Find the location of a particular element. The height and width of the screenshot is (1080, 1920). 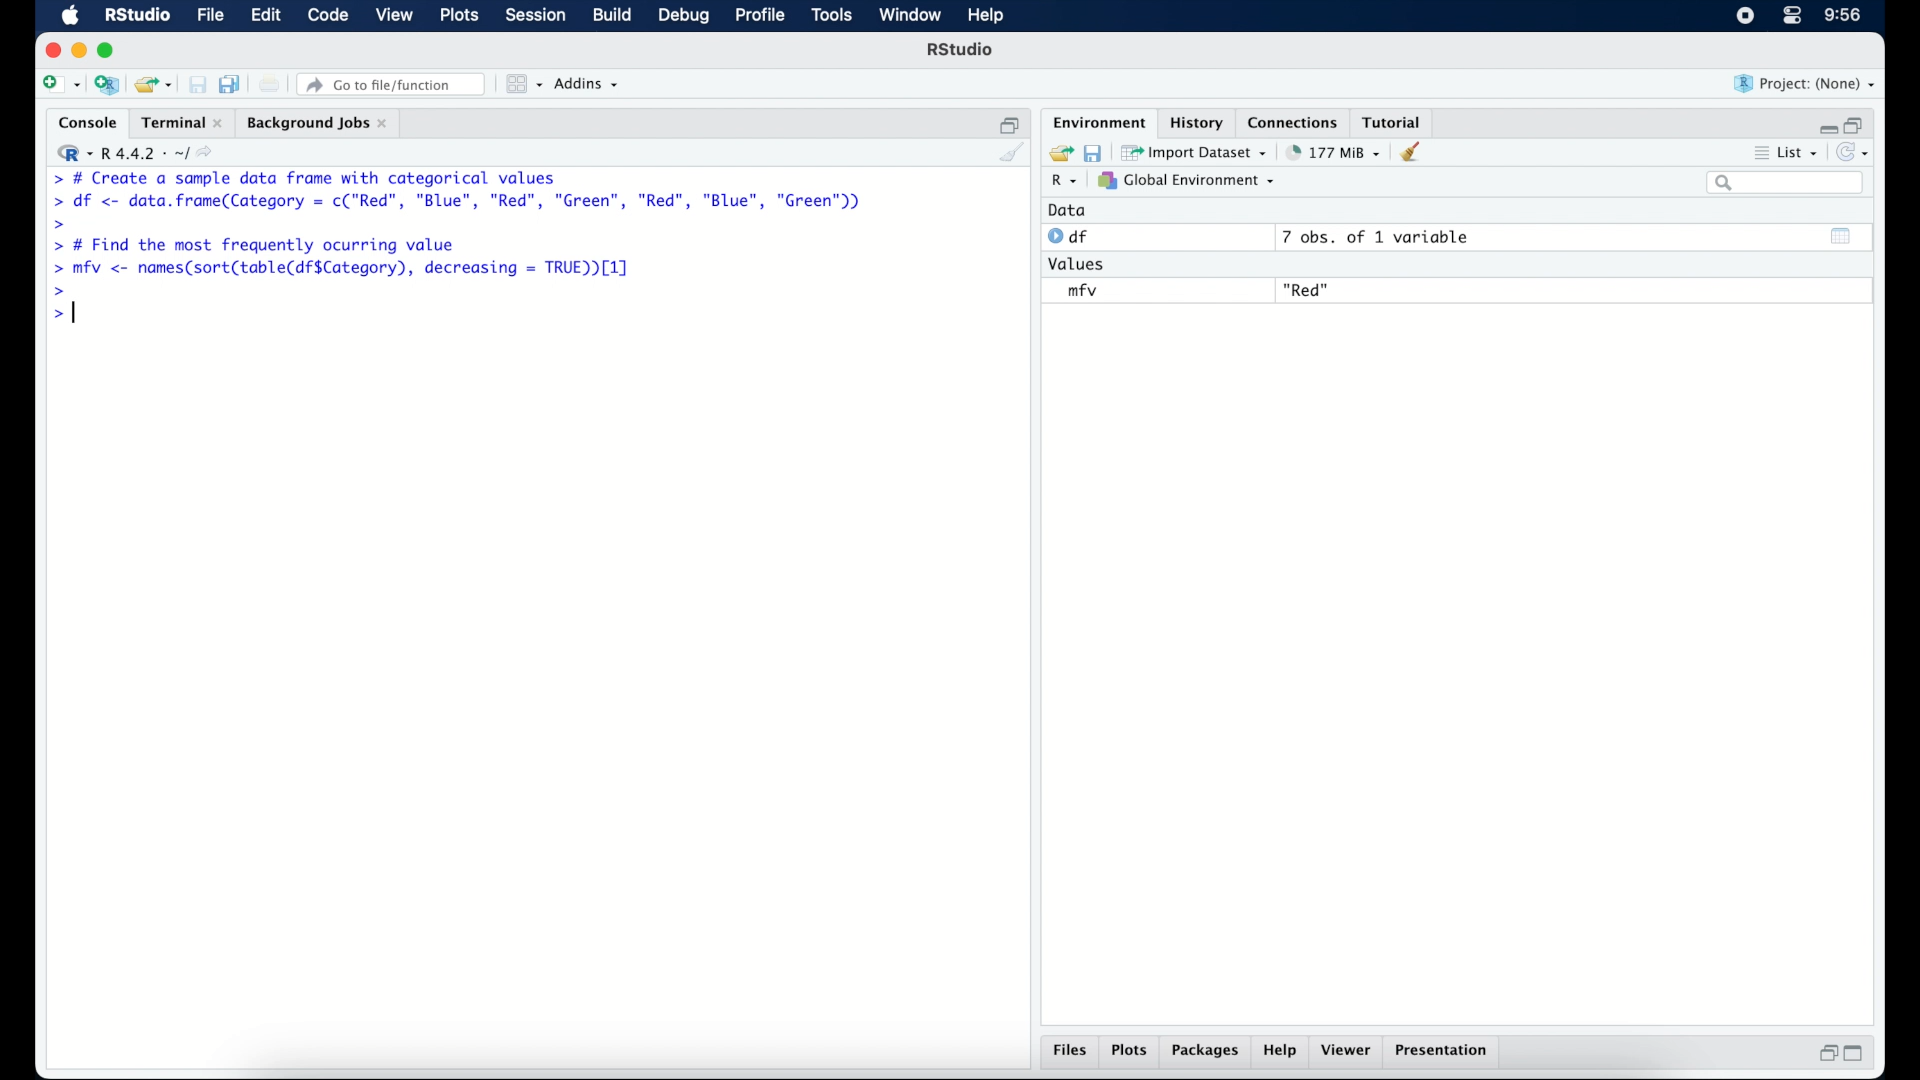

create a project is located at coordinates (108, 85).